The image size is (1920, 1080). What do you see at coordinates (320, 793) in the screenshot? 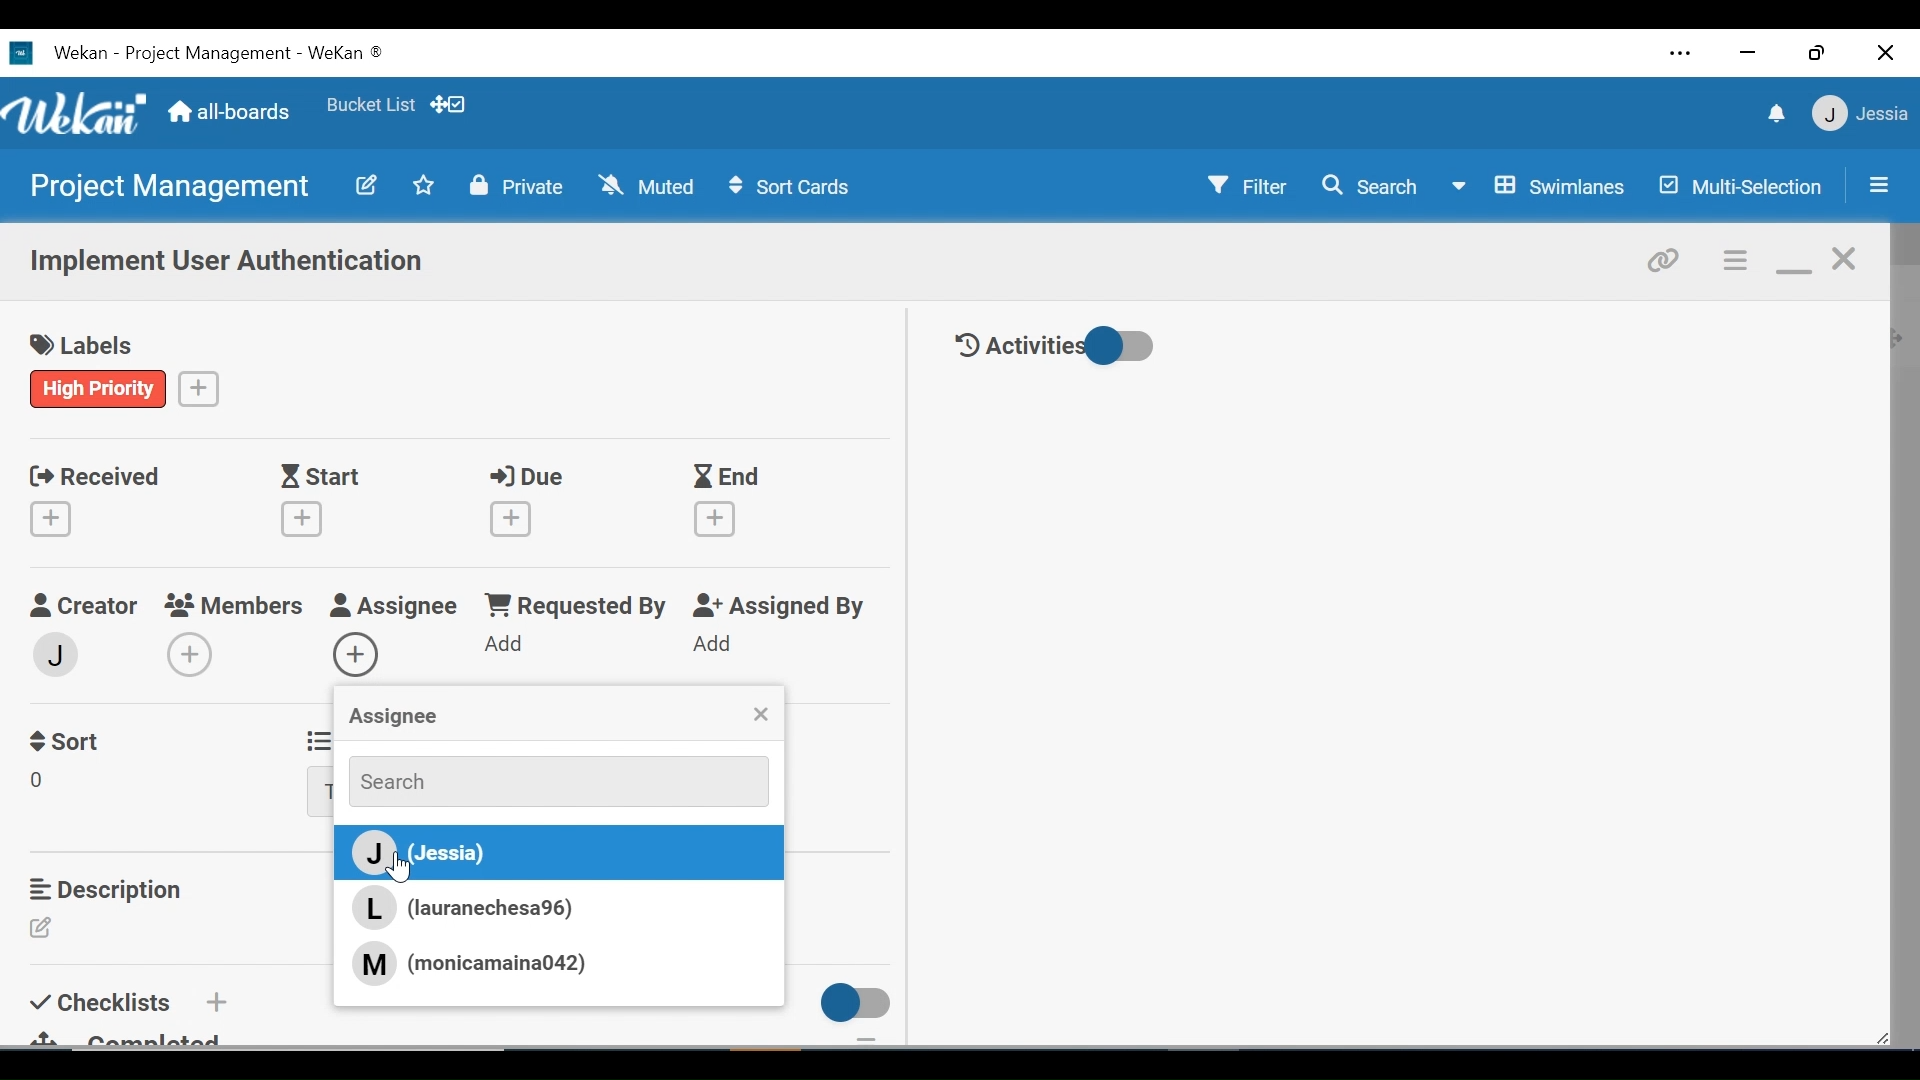
I see `List Dropdown menu` at bounding box center [320, 793].